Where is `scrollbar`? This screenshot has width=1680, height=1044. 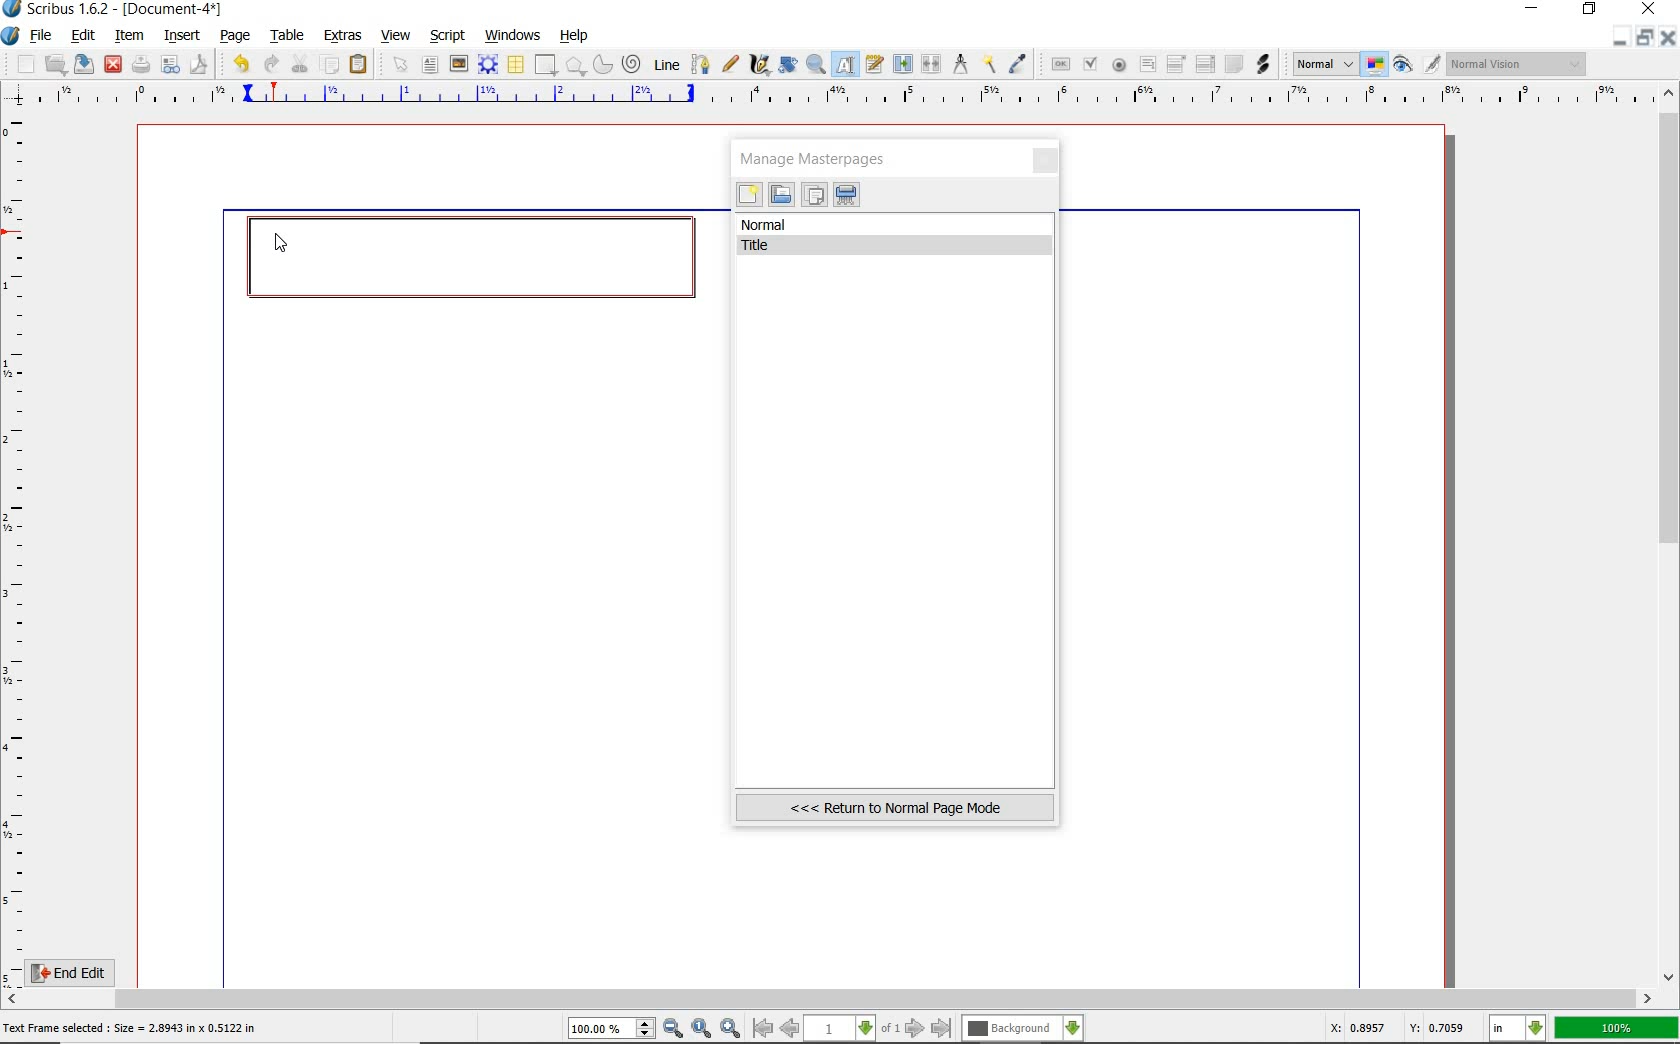 scrollbar is located at coordinates (830, 999).